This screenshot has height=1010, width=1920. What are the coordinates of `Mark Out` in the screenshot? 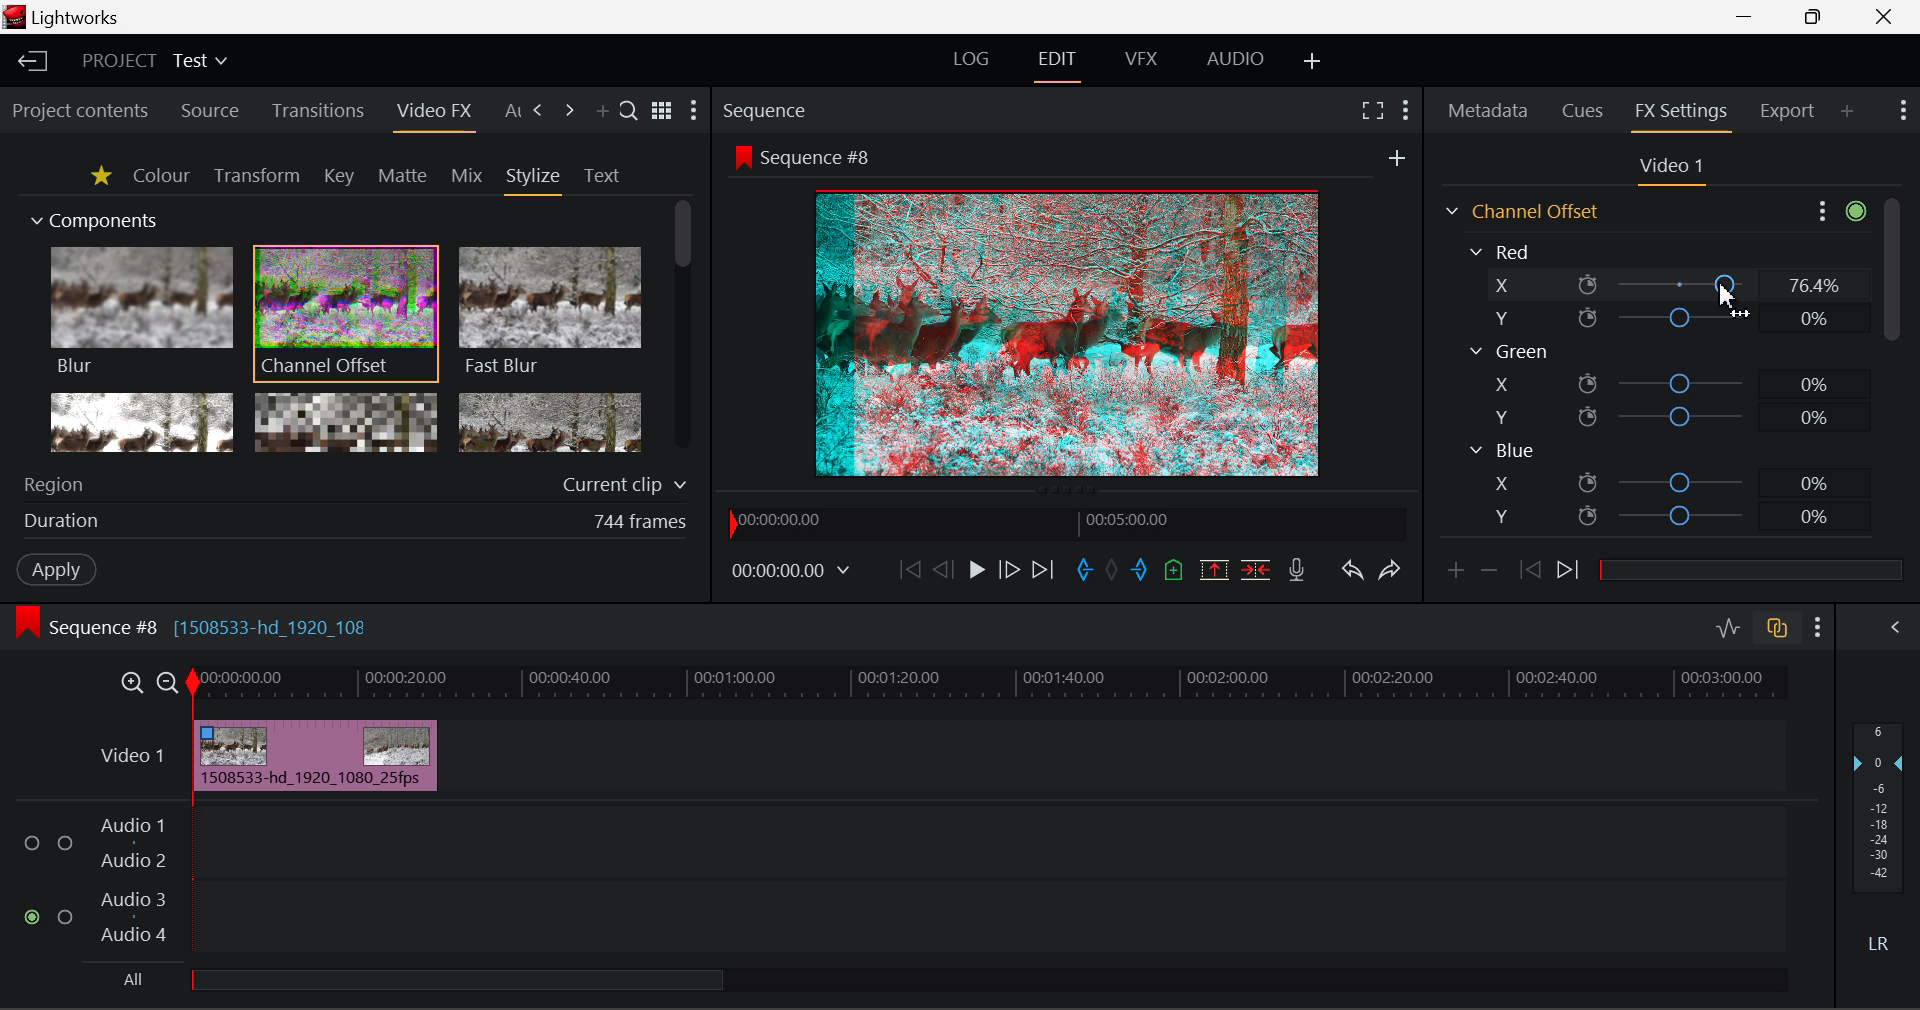 It's located at (1138, 570).